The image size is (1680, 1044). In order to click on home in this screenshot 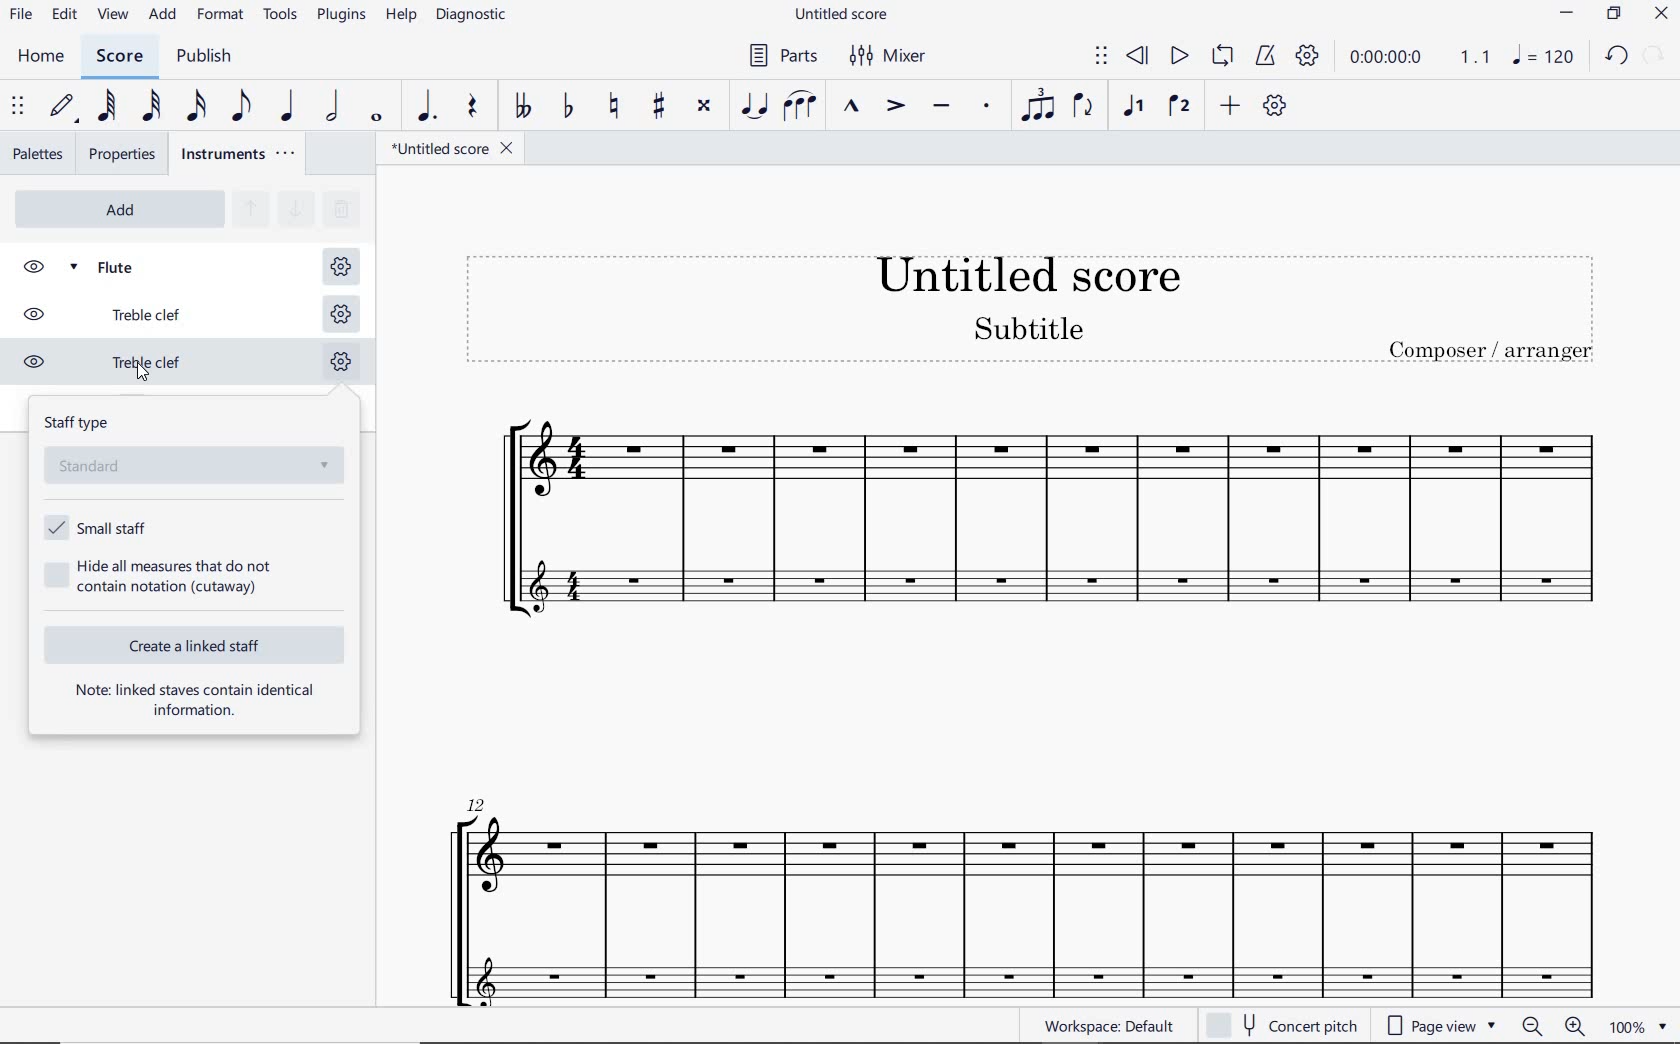, I will do `click(46, 59)`.